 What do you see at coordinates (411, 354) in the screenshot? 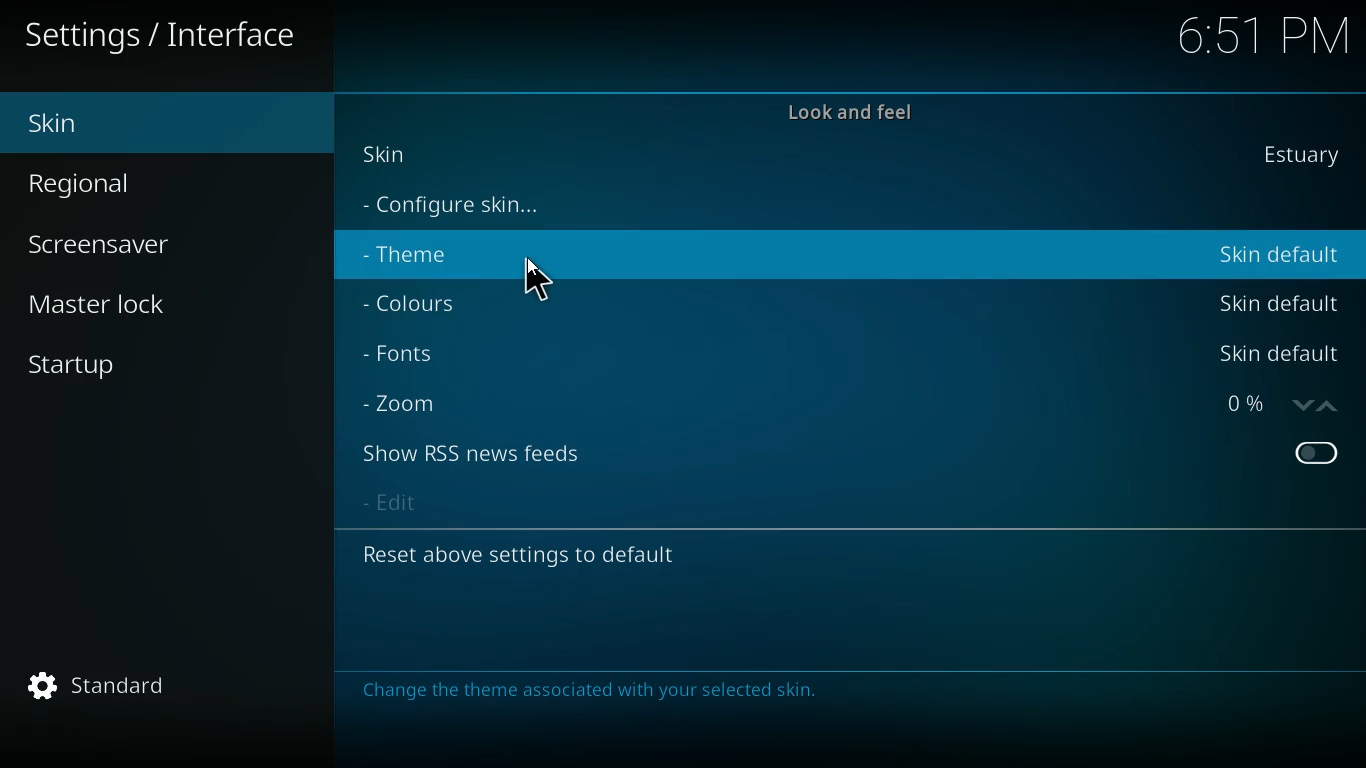
I see `fonts` at bounding box center [411, 354].